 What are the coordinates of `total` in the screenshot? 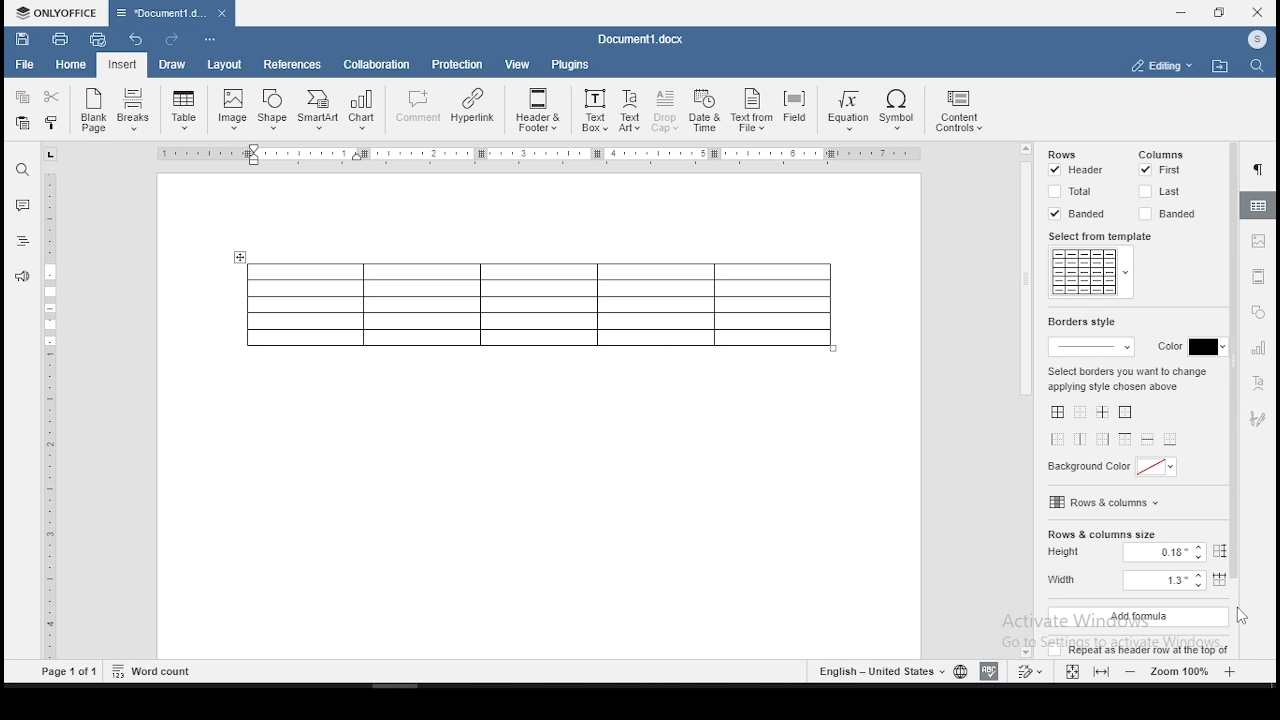 It's located at (1070, 191).